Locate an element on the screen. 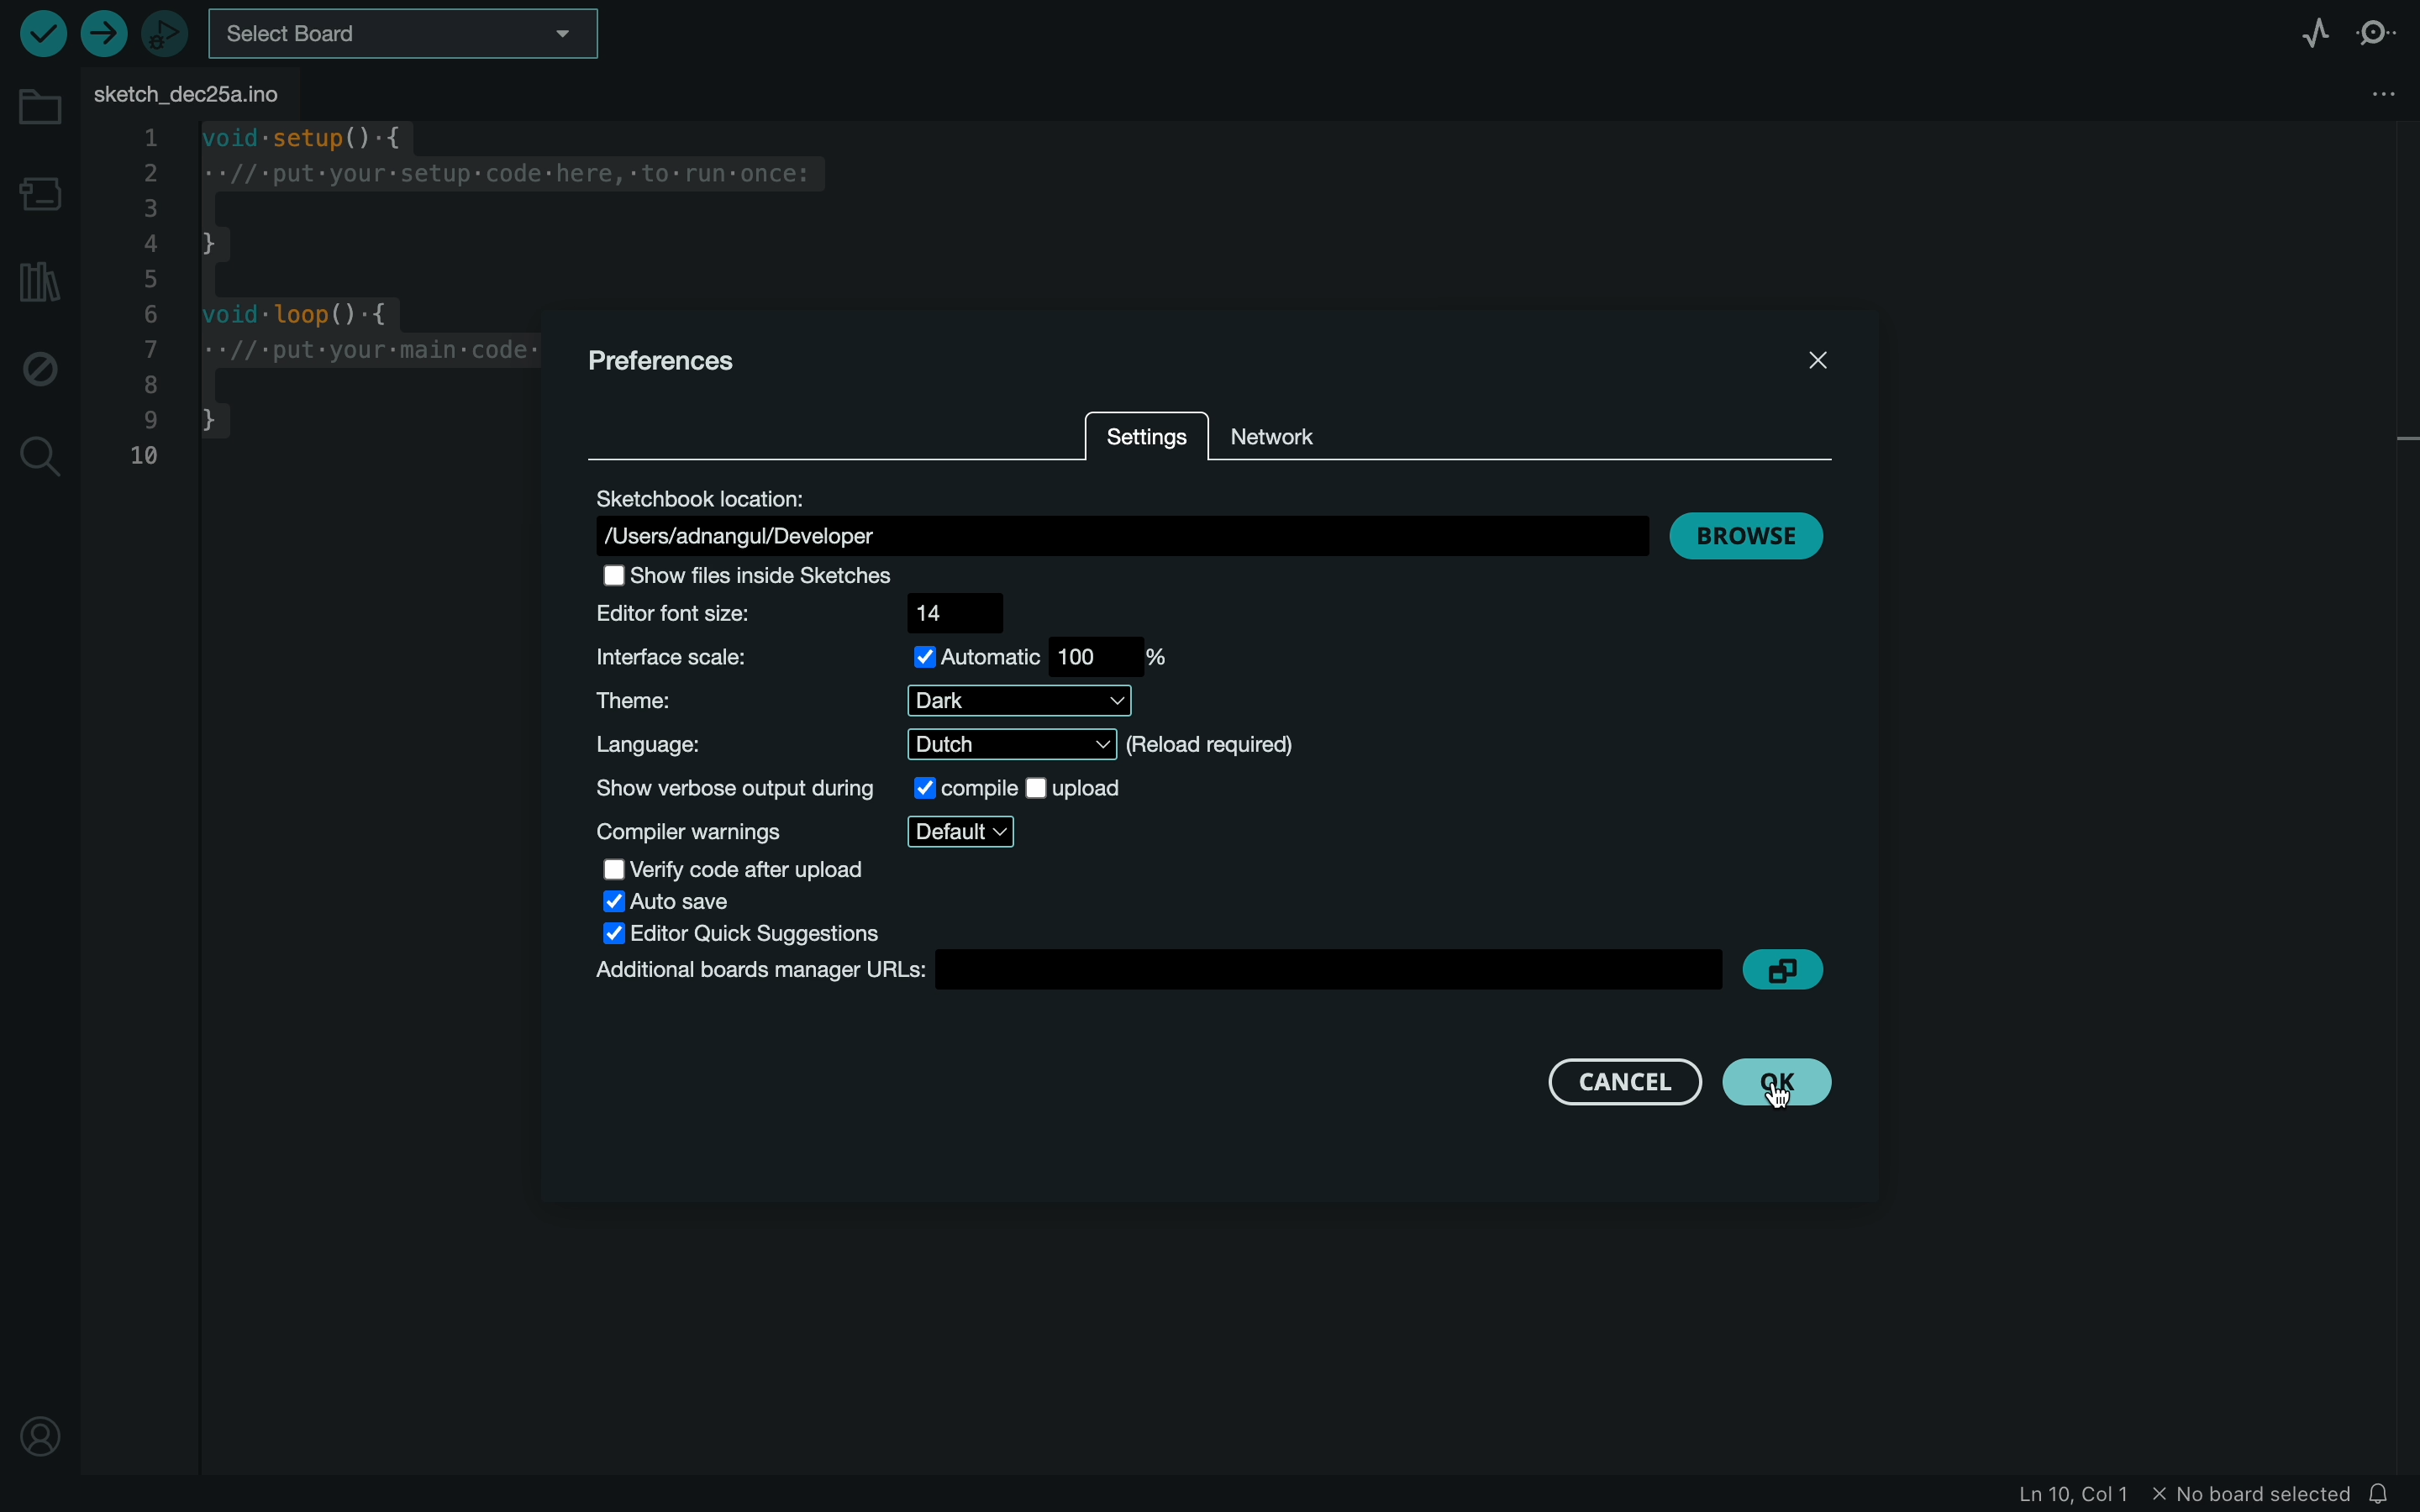 The height and width of the screenshot is (1512, 2420). clicked is located at coordinates (1776, 1085).